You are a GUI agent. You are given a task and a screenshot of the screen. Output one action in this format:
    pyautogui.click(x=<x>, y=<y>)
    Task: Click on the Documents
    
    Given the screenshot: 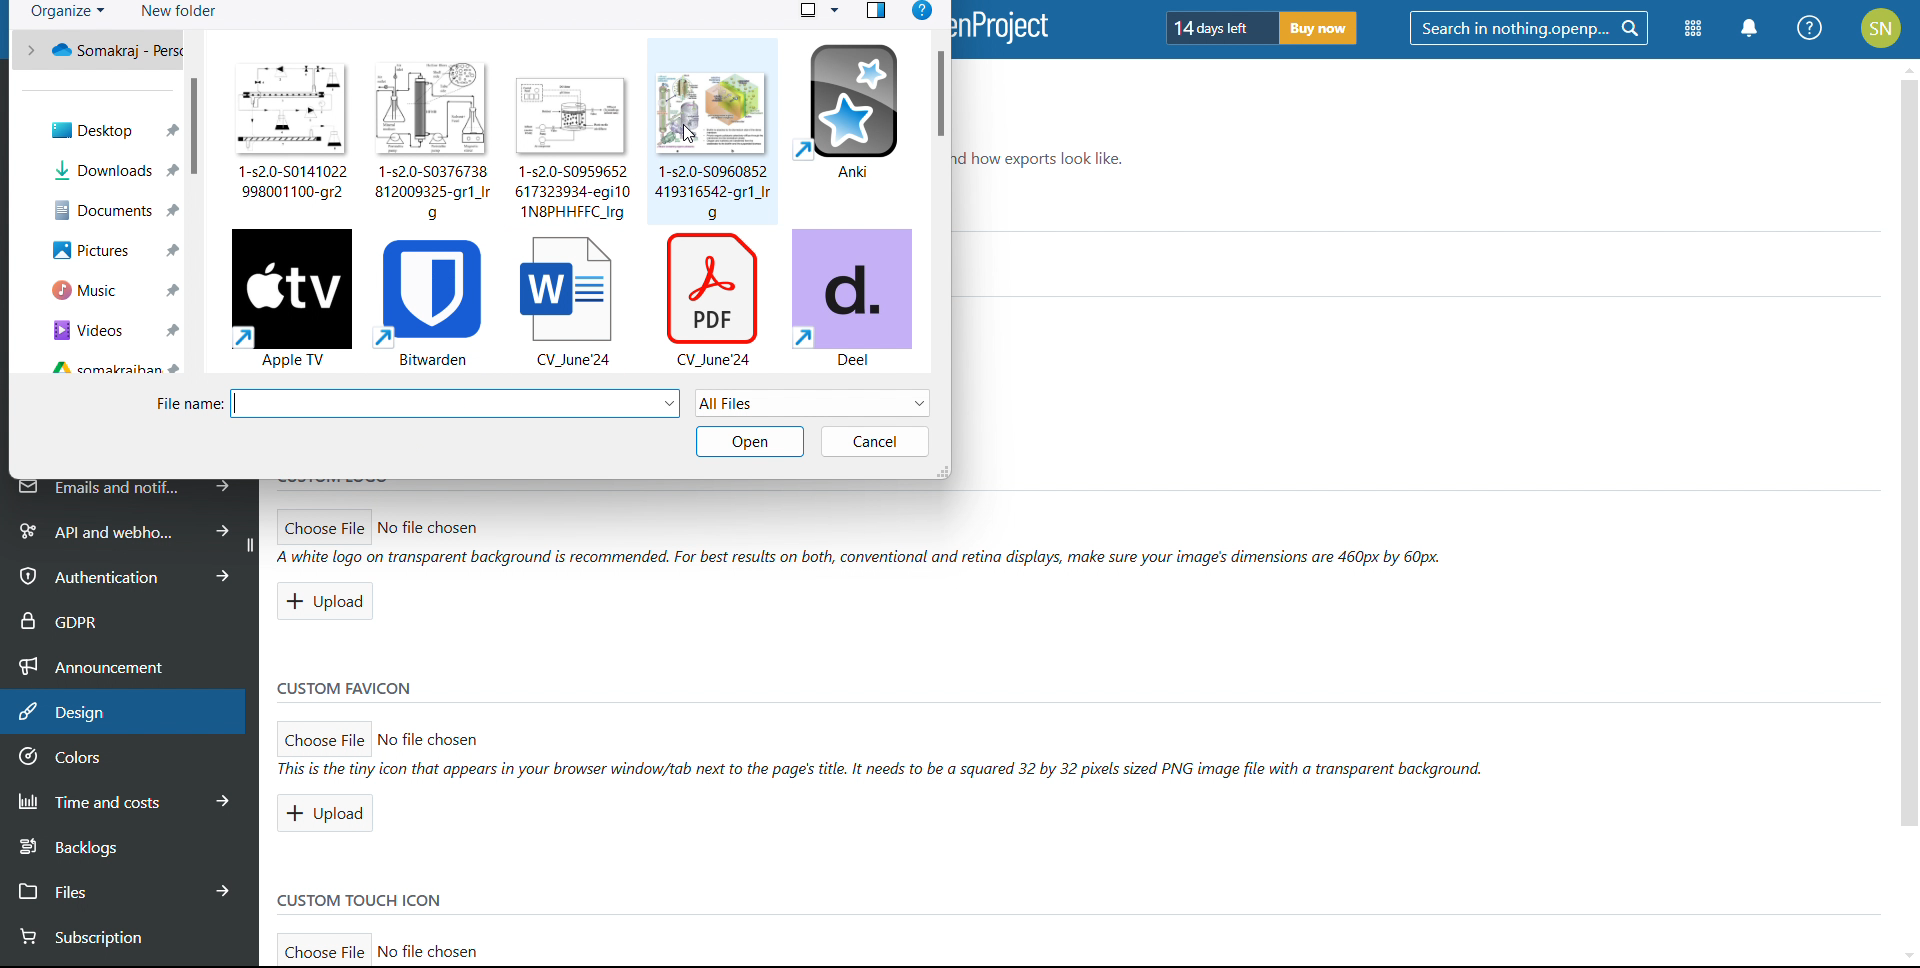 What is the action you would take?
    pyautogui.click(x=106, y=212)
    